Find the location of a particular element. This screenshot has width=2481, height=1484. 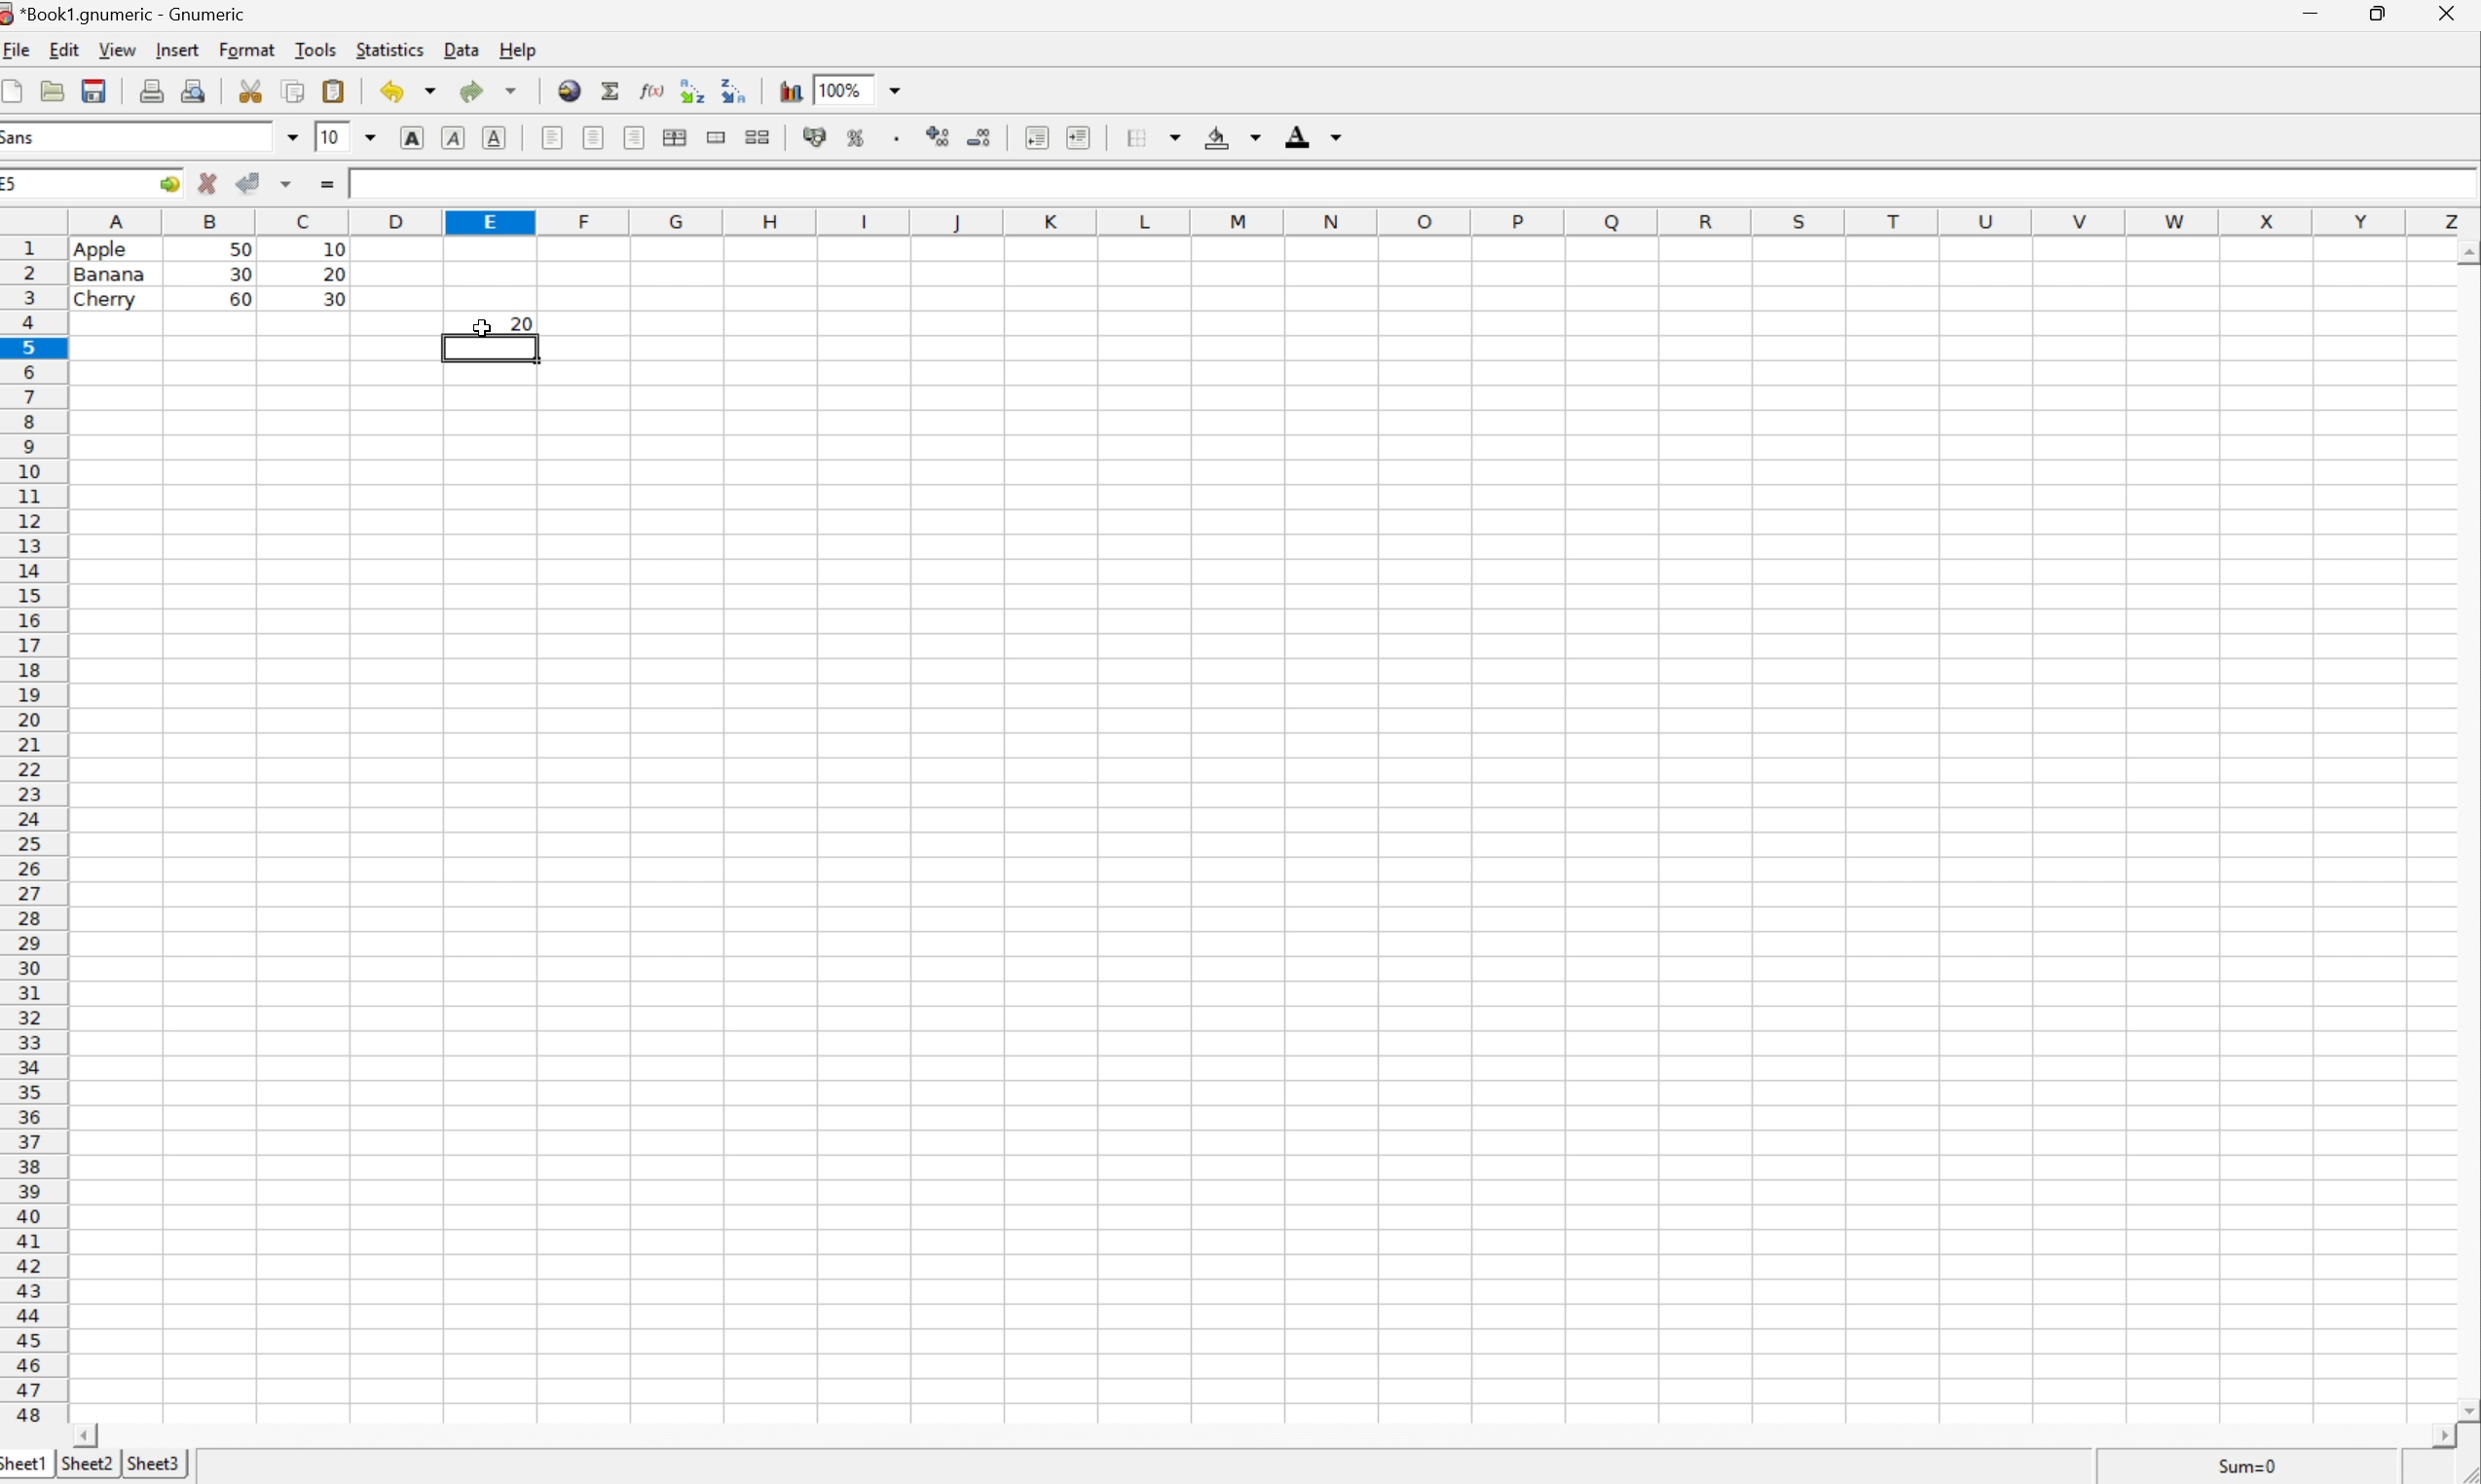

E5 is located at coordinates (16, 187).